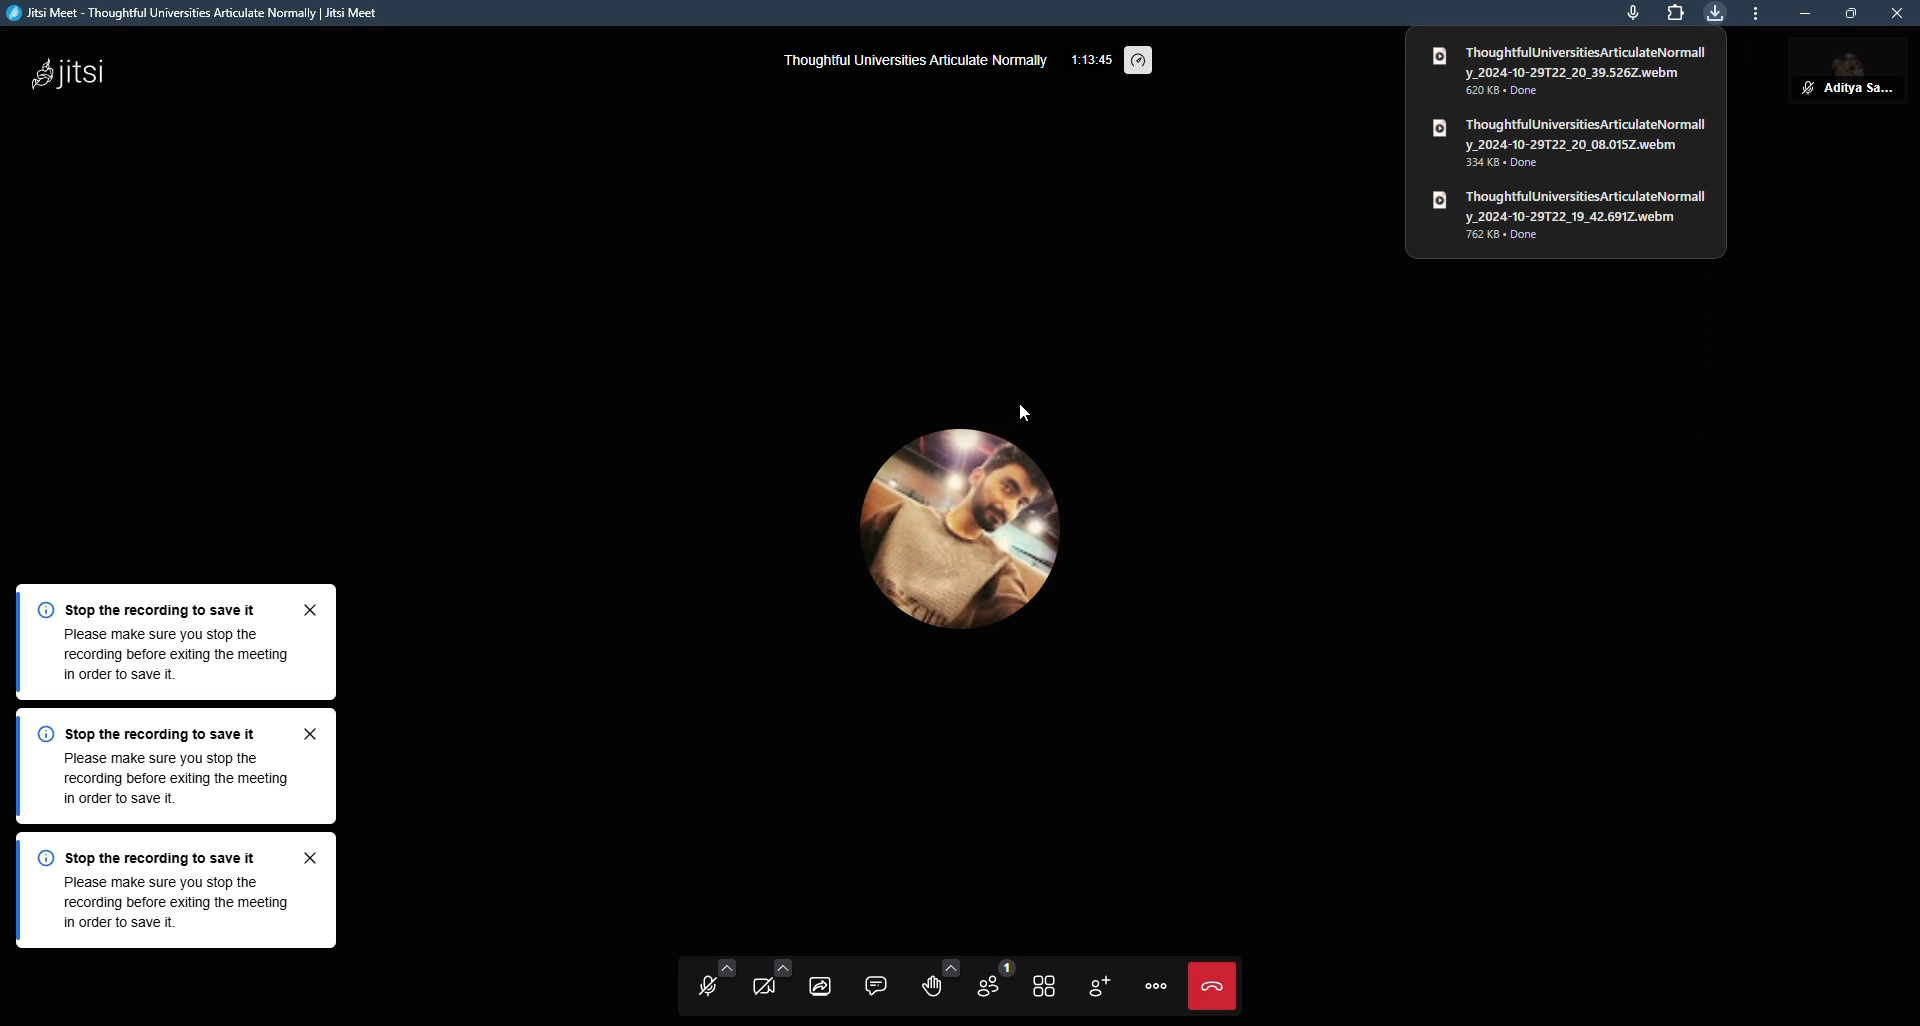  I want to click on unmute mic, so click(711, 984).